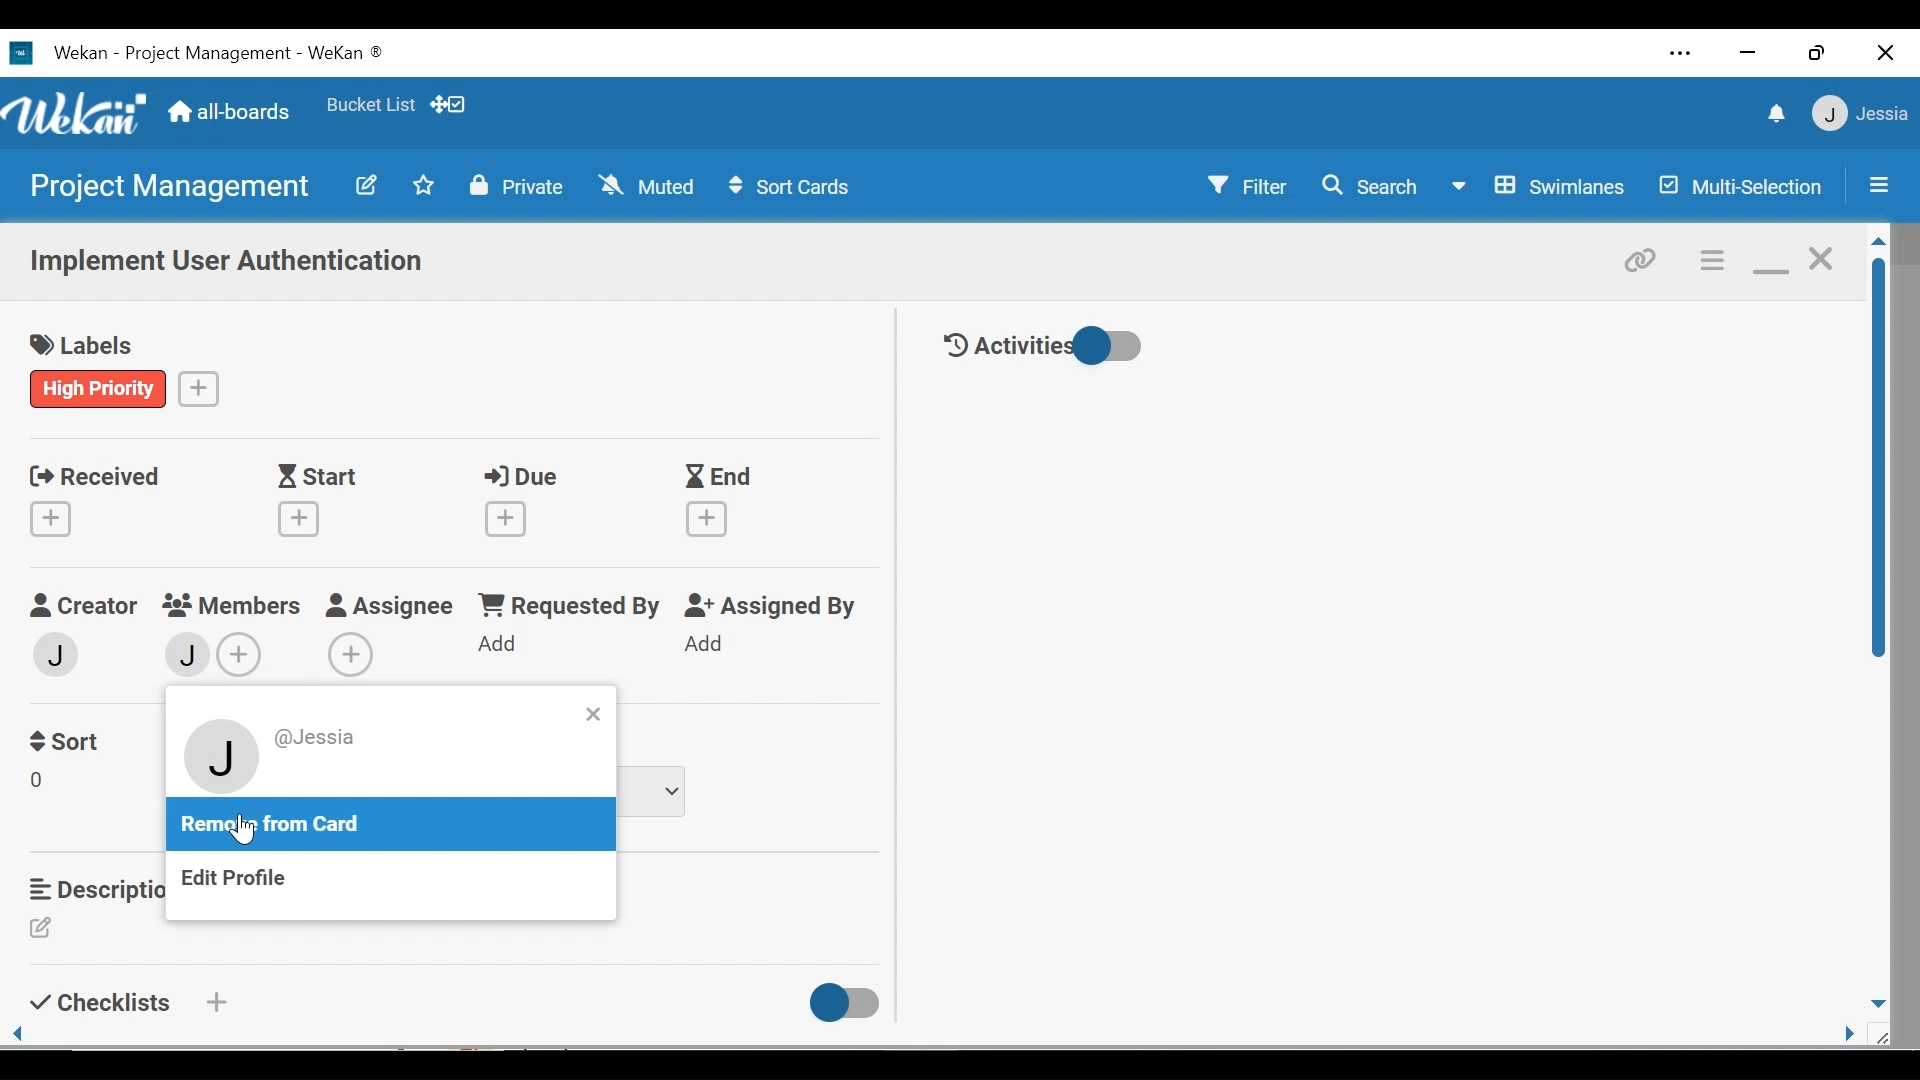  What do you see at coordinates (1877, 1003) in the screenshot?
I see `move down` at bounding box center [1877, 1003].